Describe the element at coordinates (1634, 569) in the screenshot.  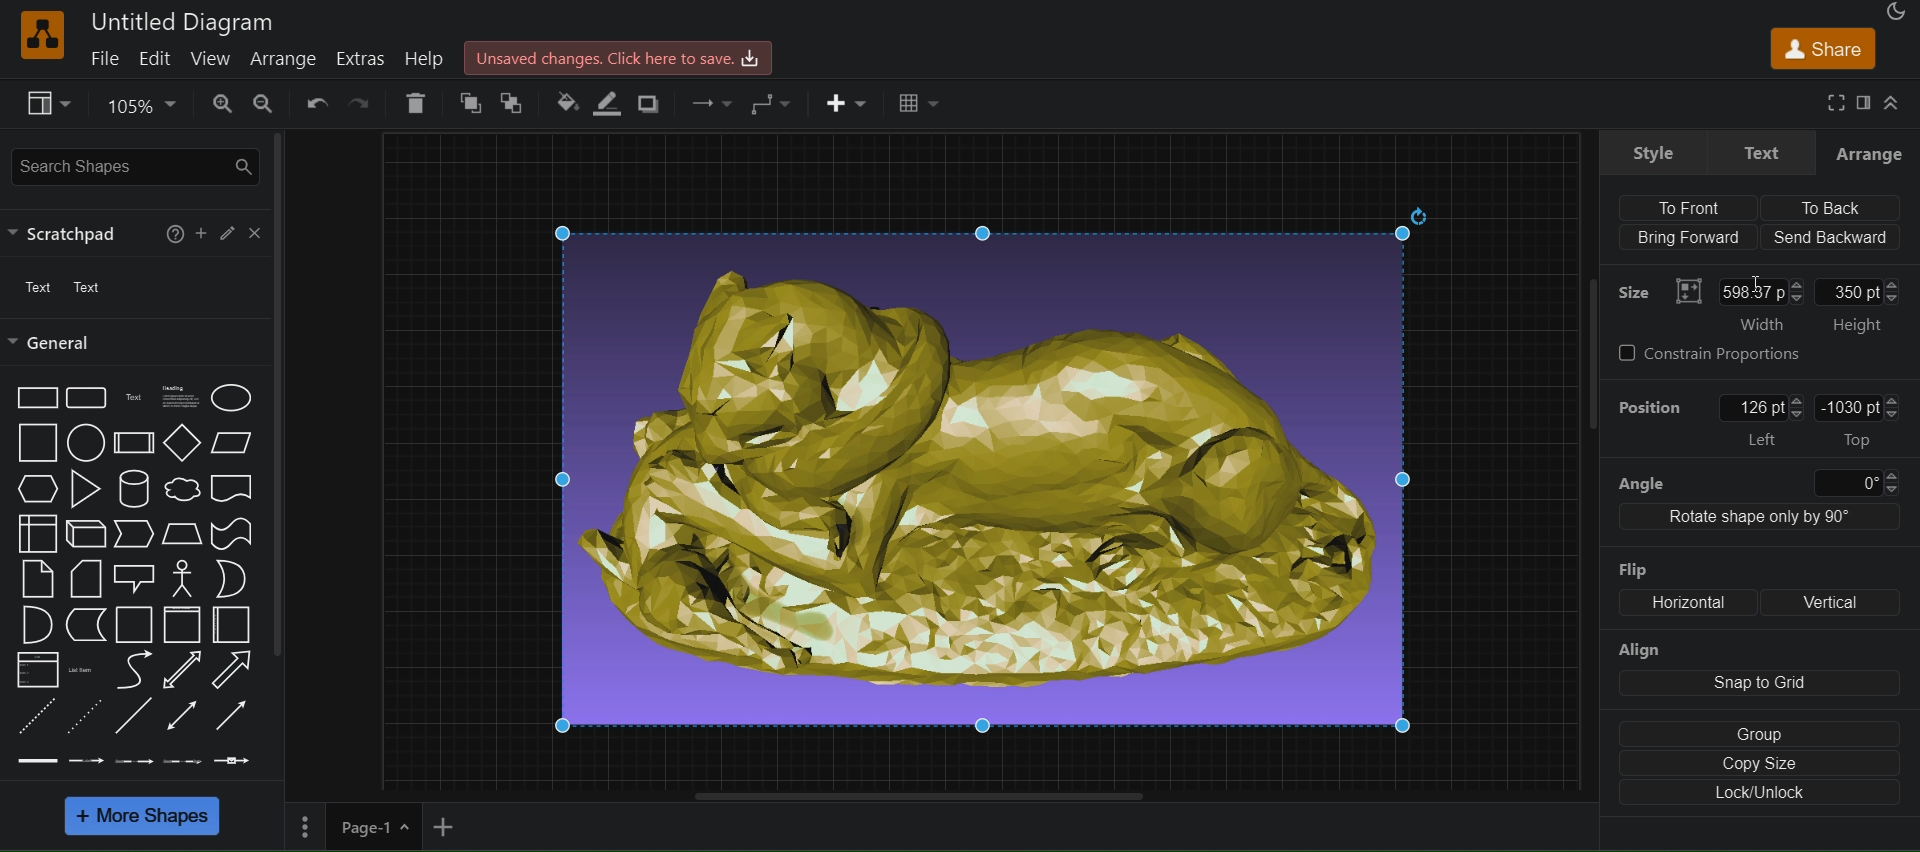
I see `Flip` at that location.